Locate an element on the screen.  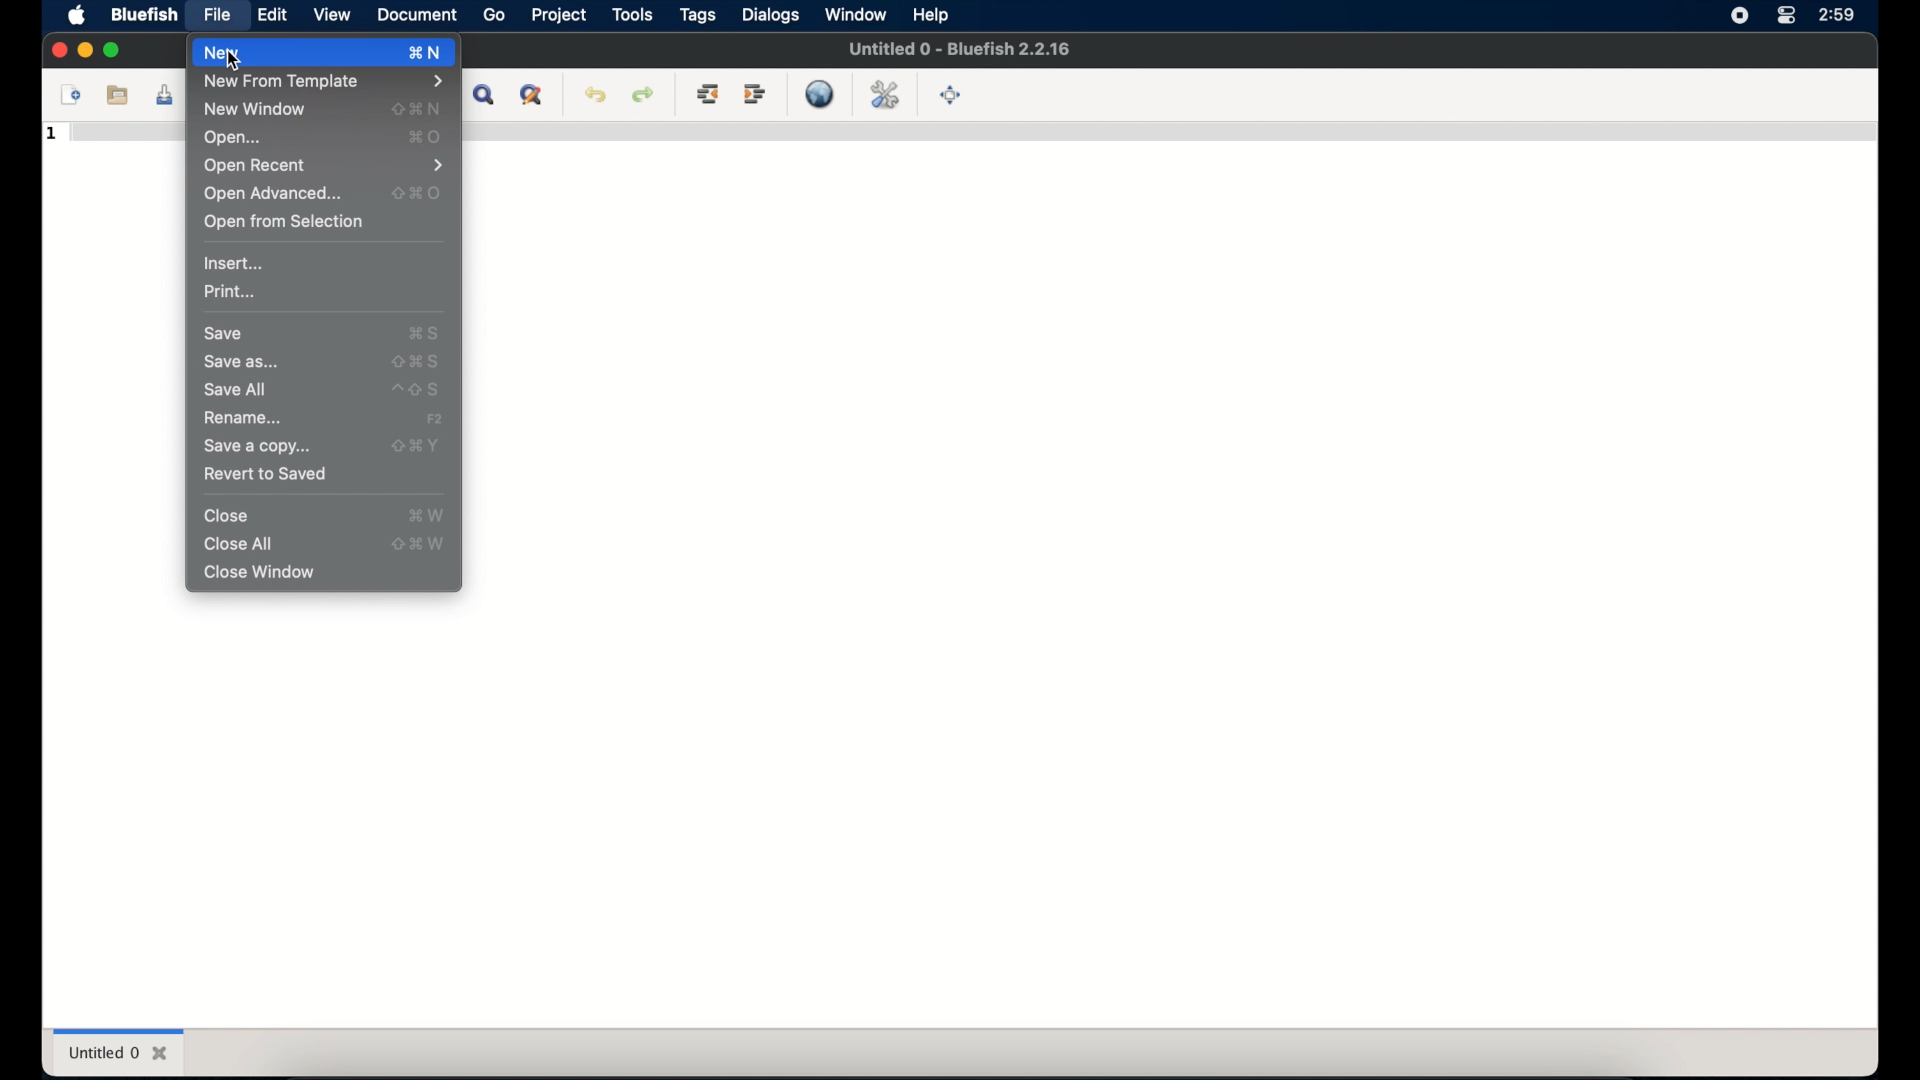
redo is located at coordinates (644, 94).